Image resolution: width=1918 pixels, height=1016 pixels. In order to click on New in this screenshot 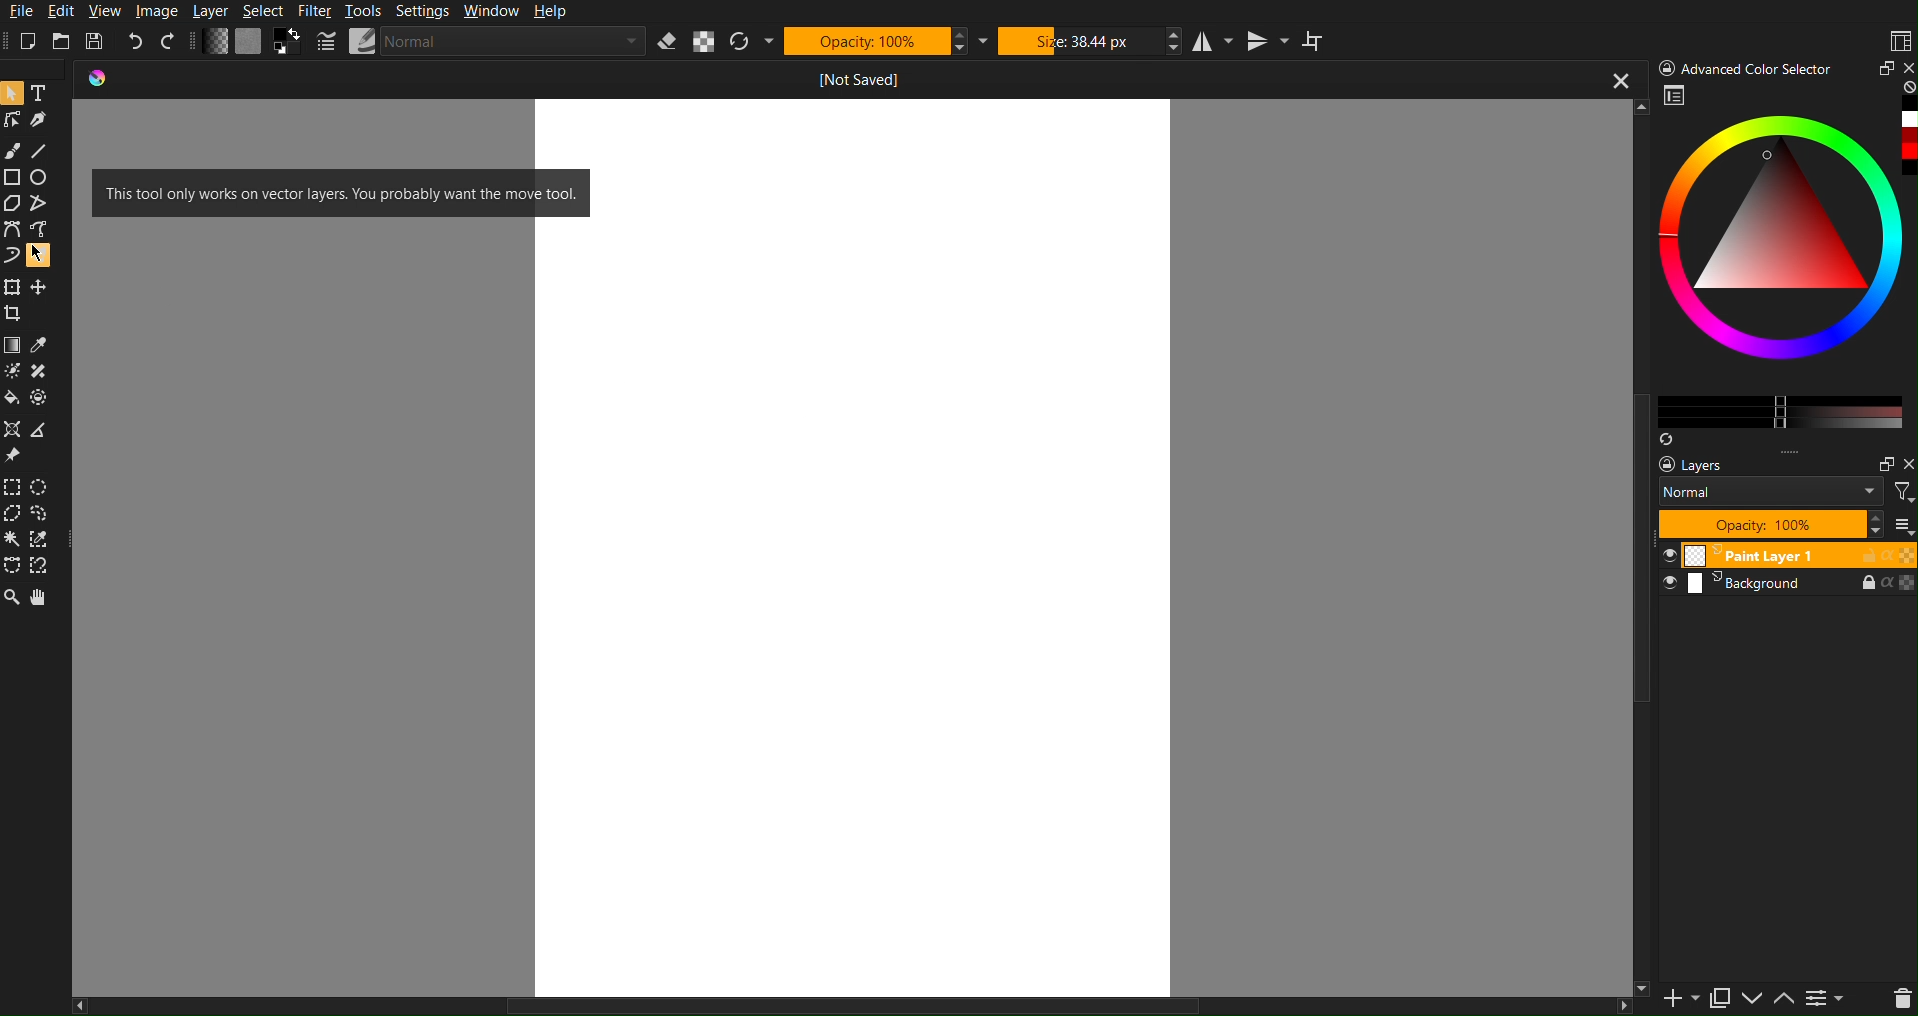, I will do `click(34, 38)`.